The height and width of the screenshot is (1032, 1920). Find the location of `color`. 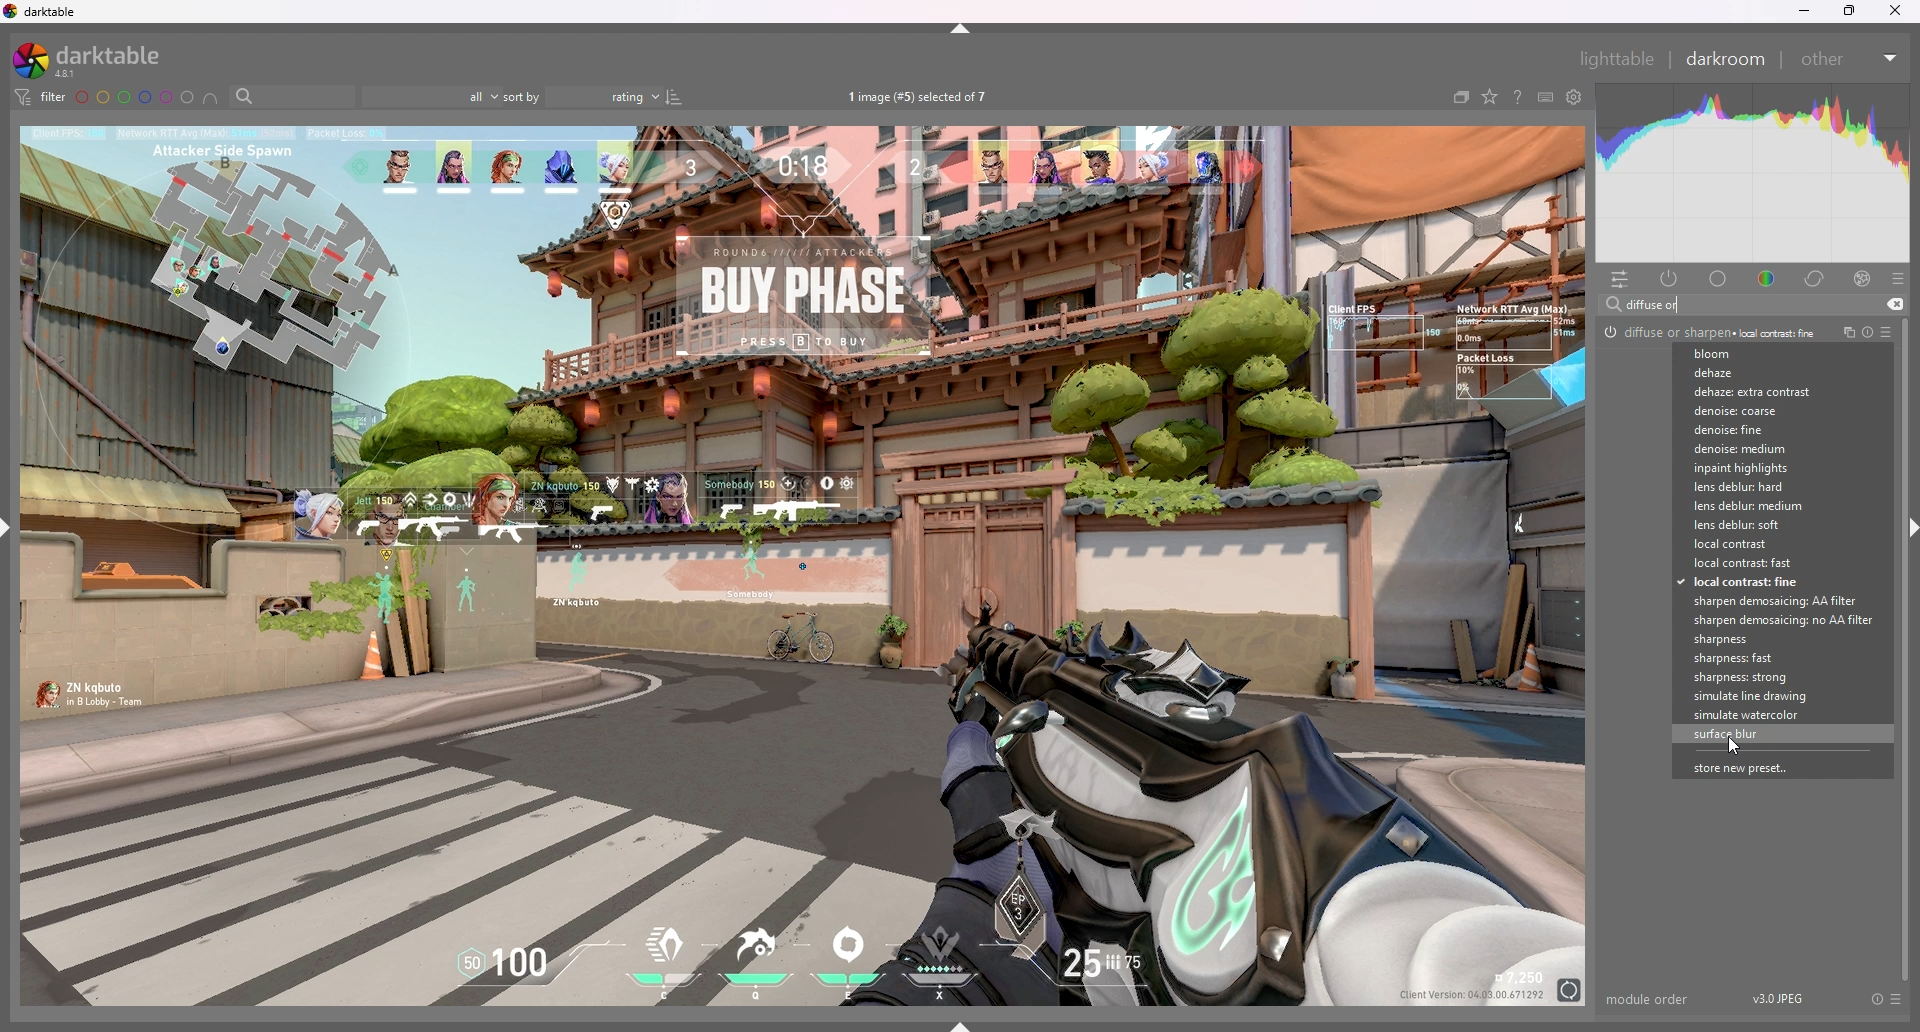

color is located at coordinates (1768, 277).